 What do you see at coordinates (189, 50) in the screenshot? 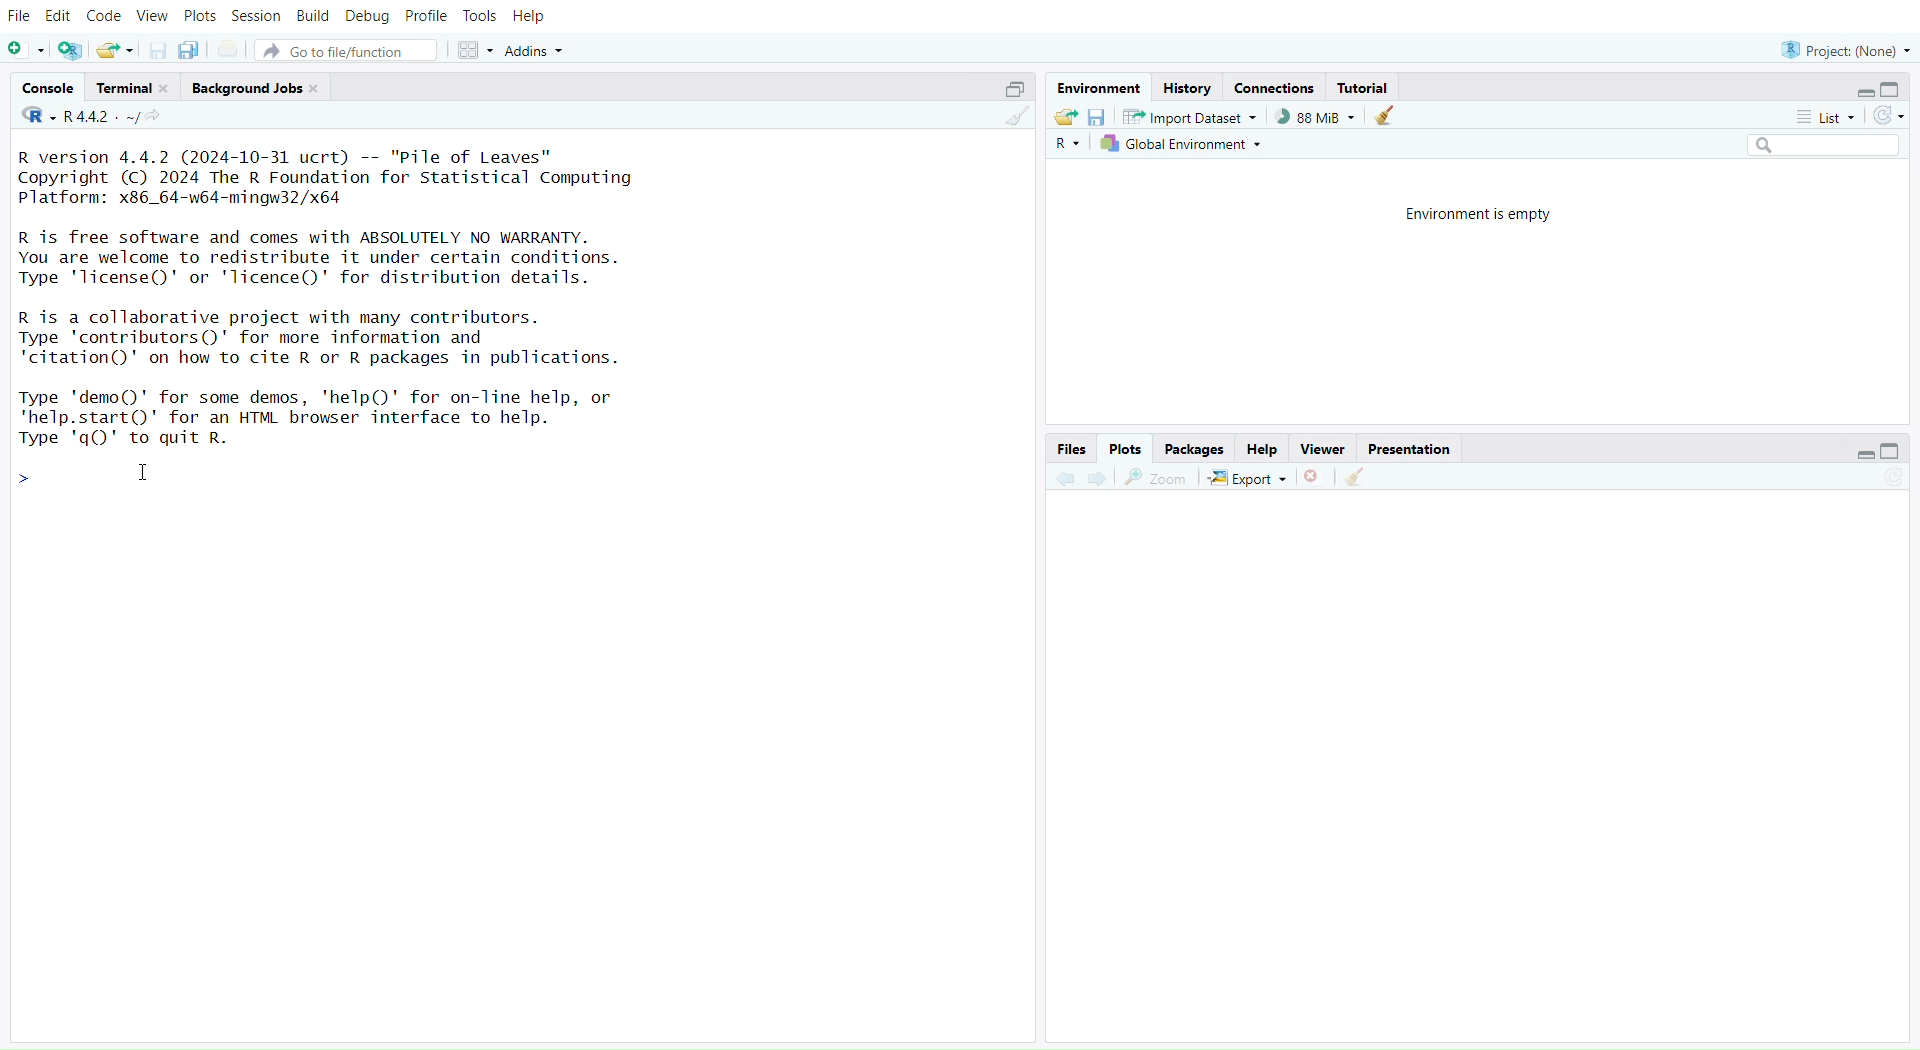
I see `save all open documents` at bounding box center [189, 50].